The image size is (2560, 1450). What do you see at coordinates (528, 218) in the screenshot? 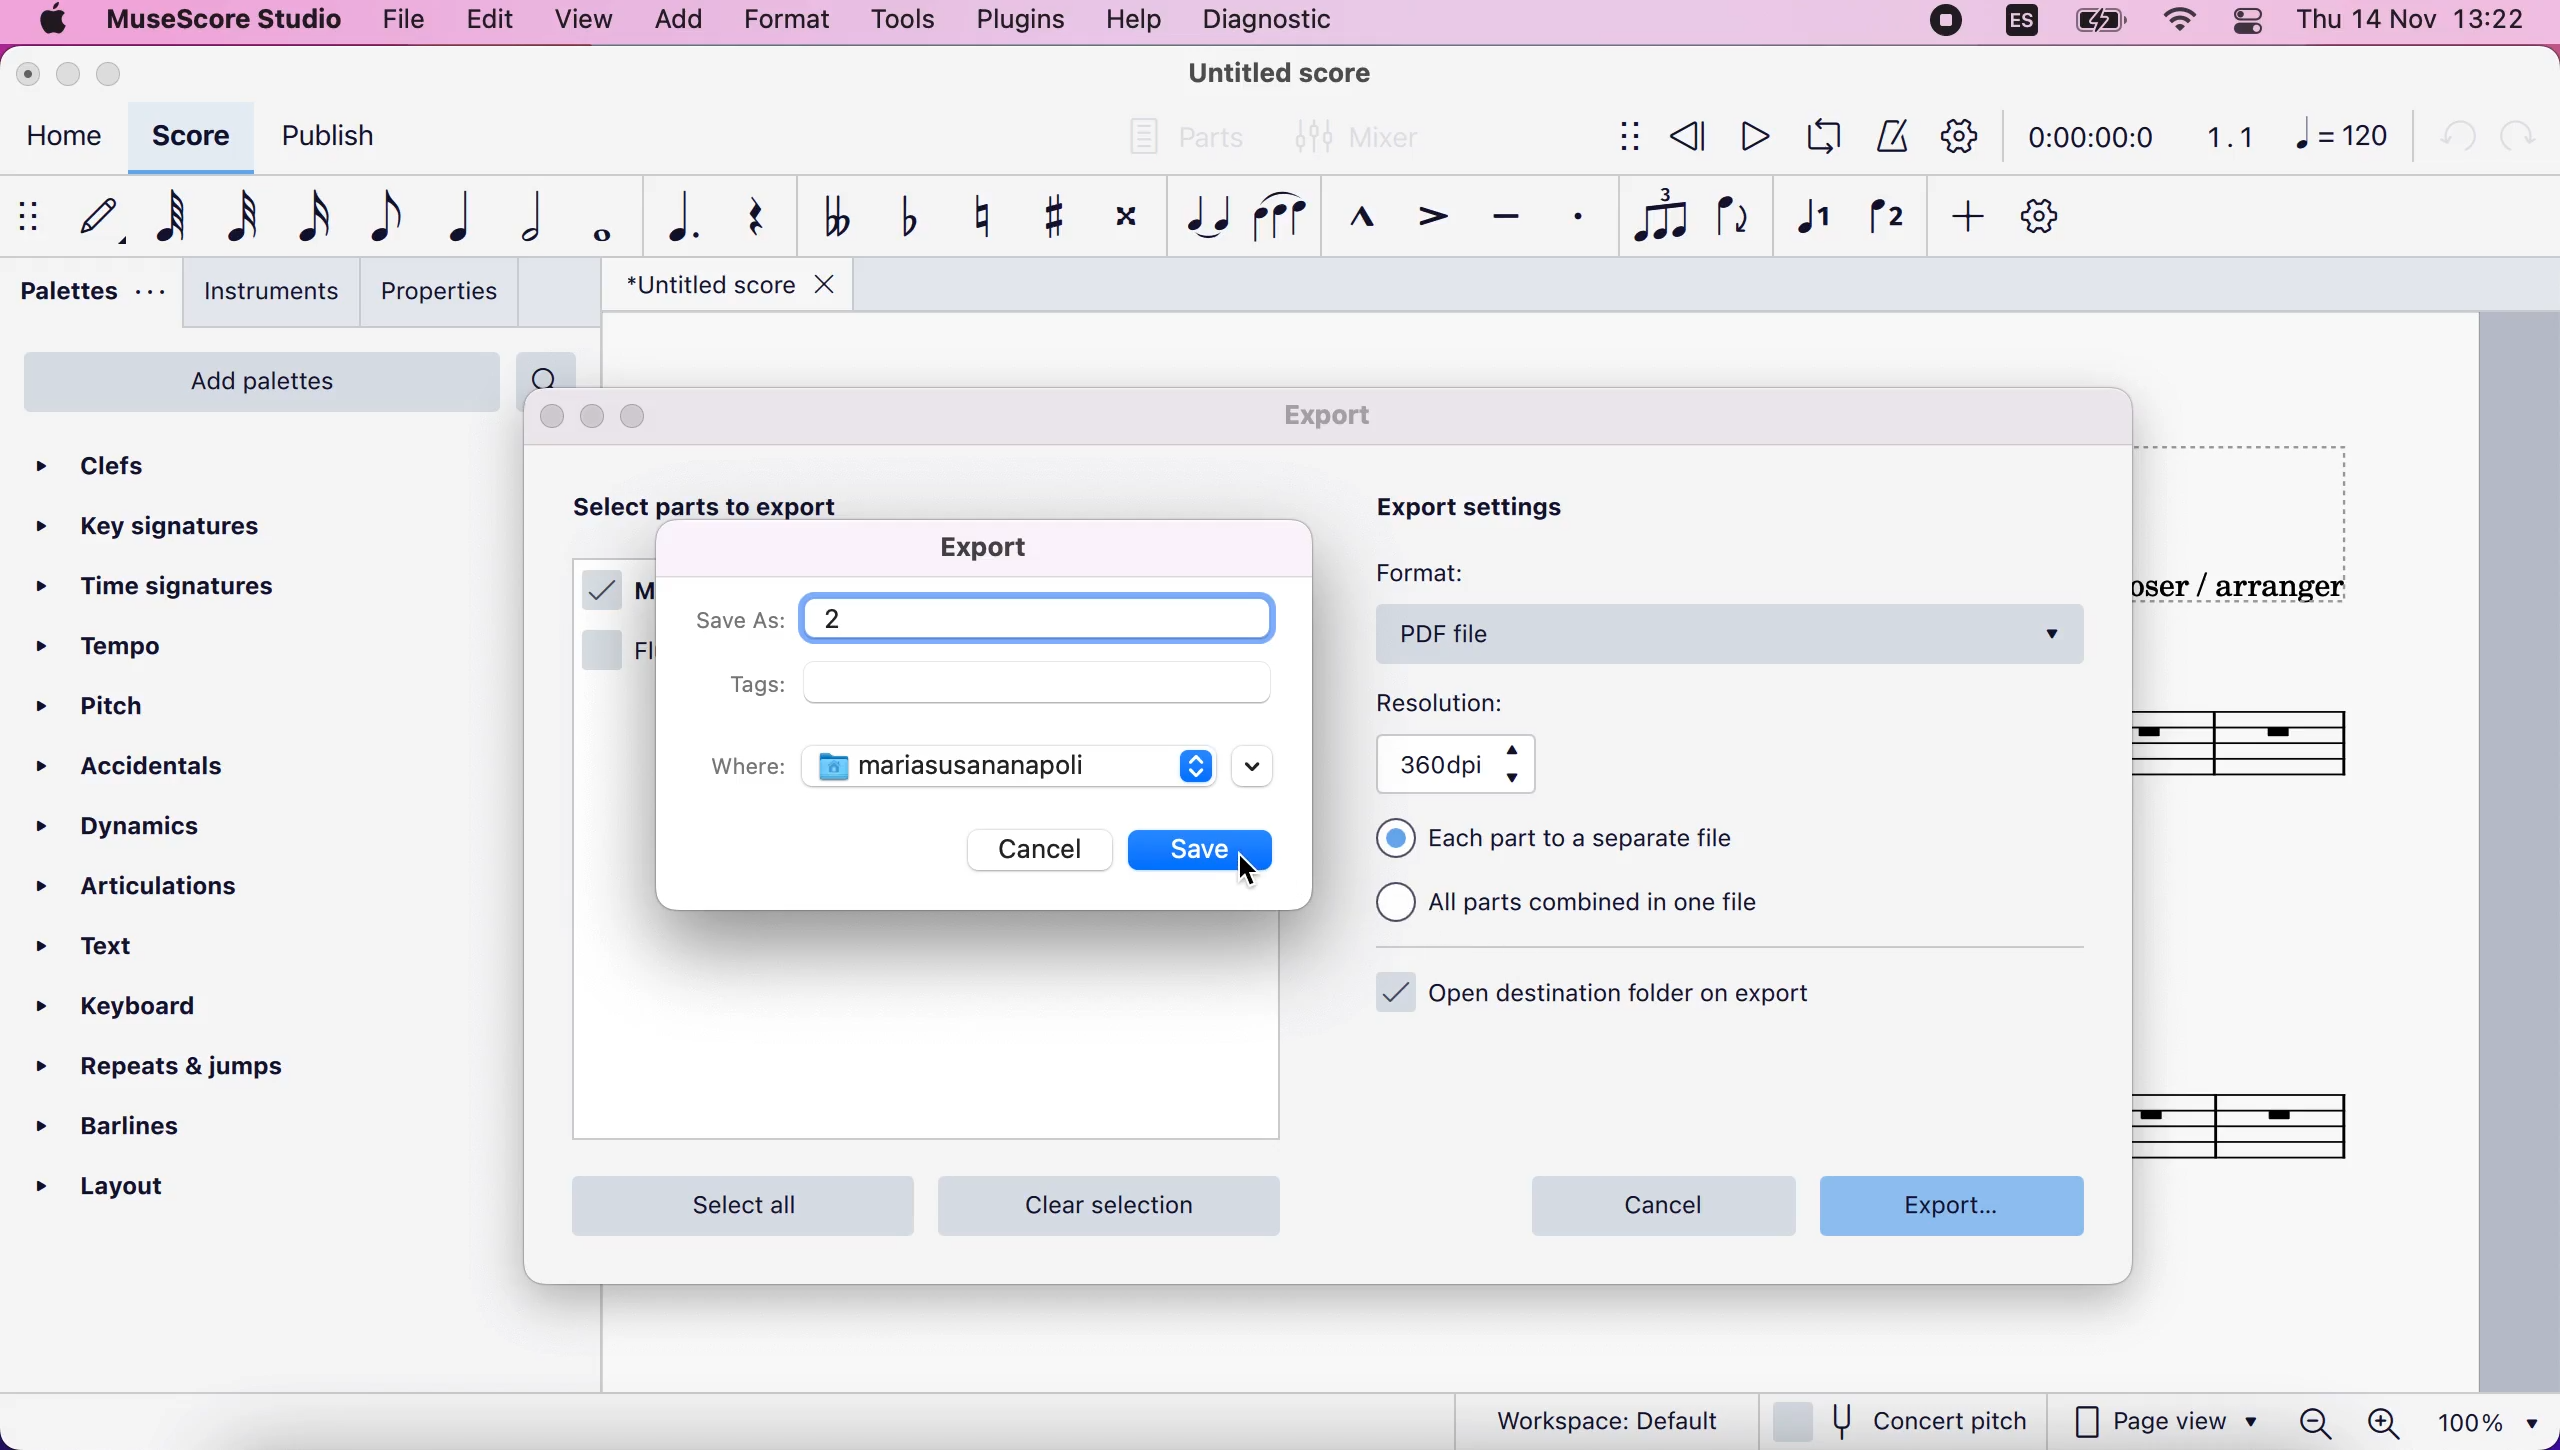
I see `half note` at bounding box center [528, 218].